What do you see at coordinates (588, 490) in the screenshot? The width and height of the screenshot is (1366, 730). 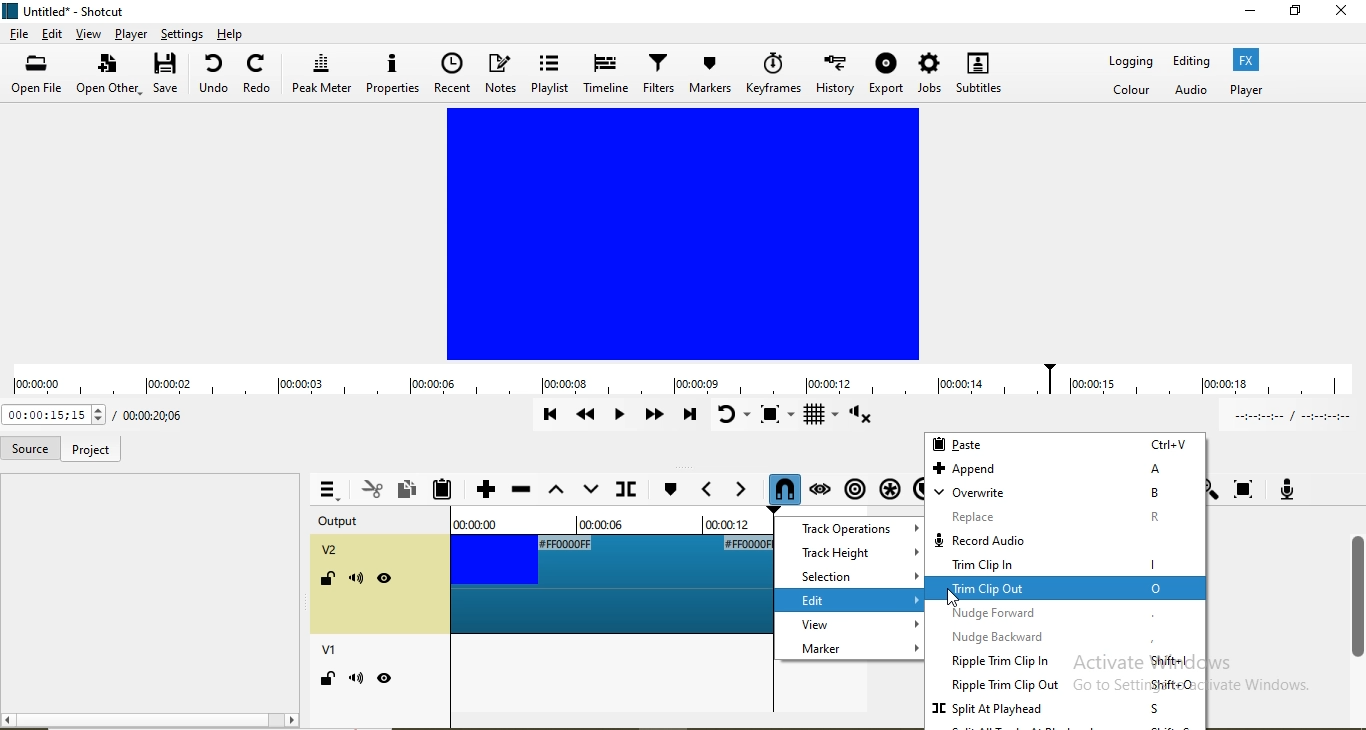 I see `overwrite` at bounding box center [588, 490].